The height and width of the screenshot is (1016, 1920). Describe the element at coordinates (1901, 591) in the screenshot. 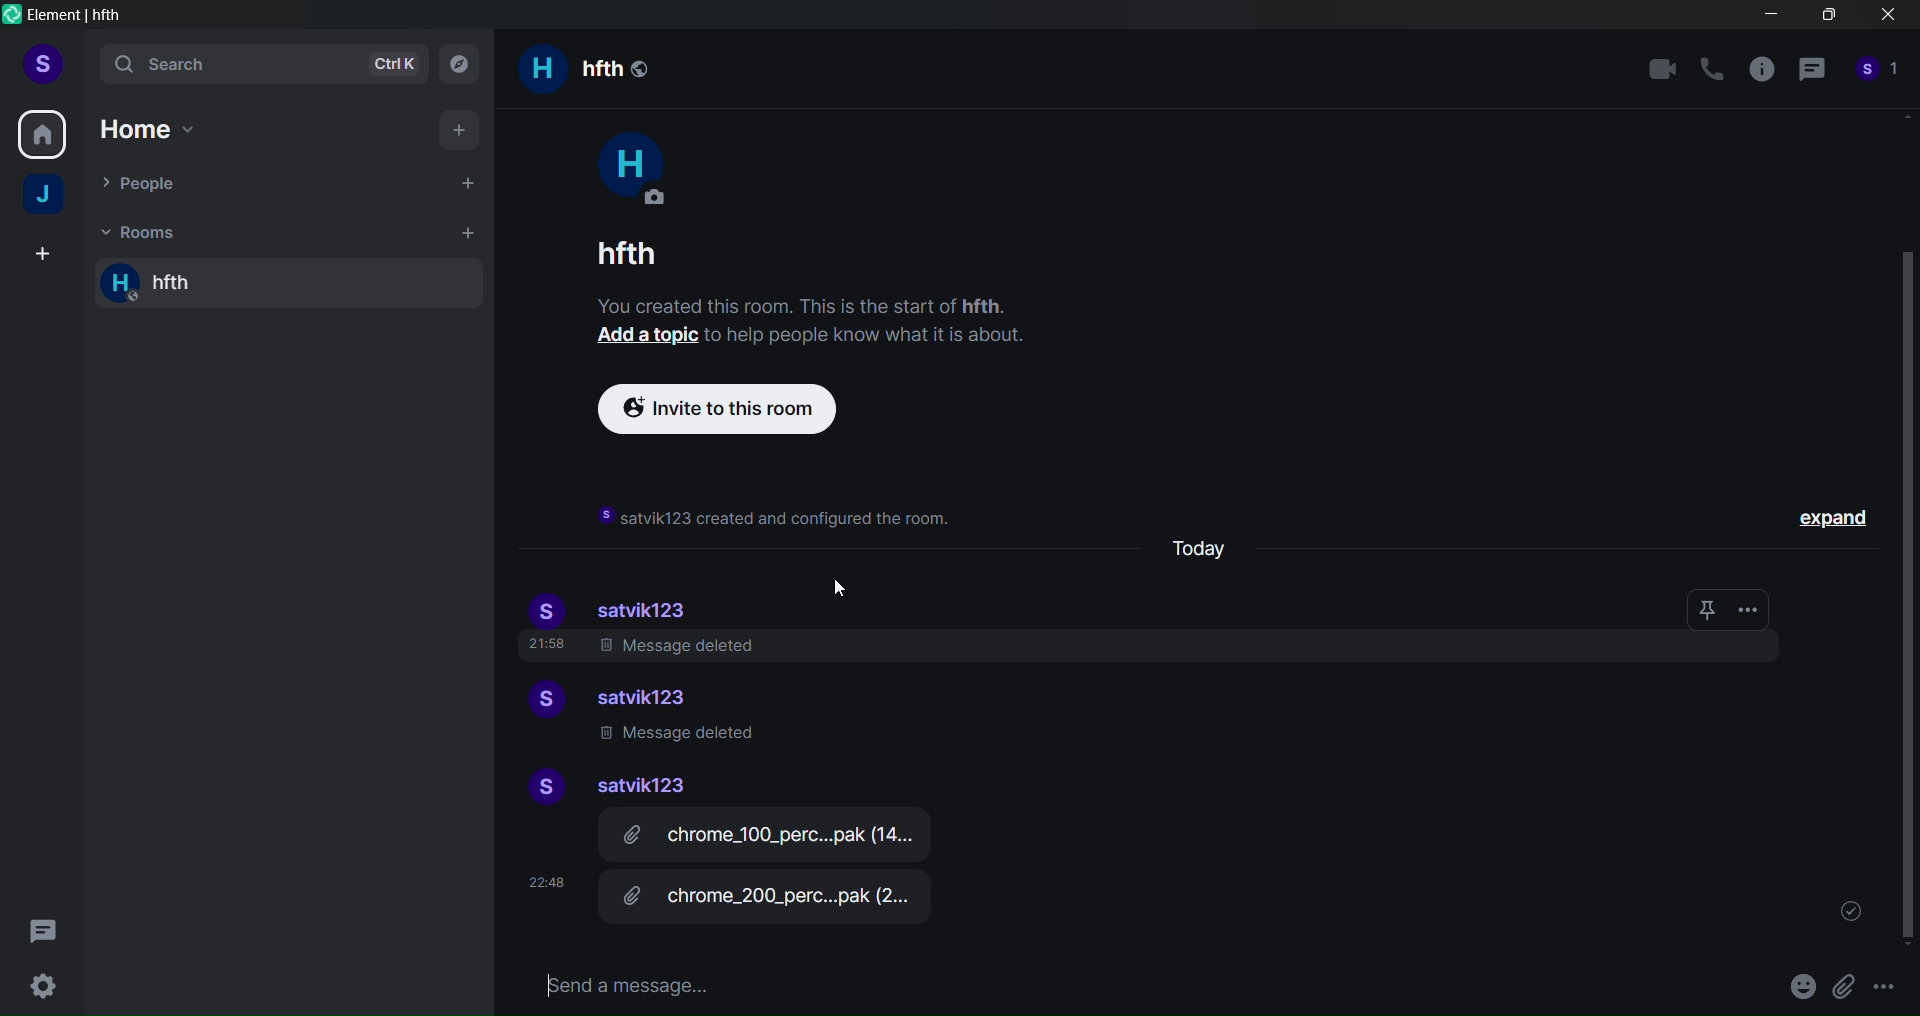

I see `scroll bar` at that location.